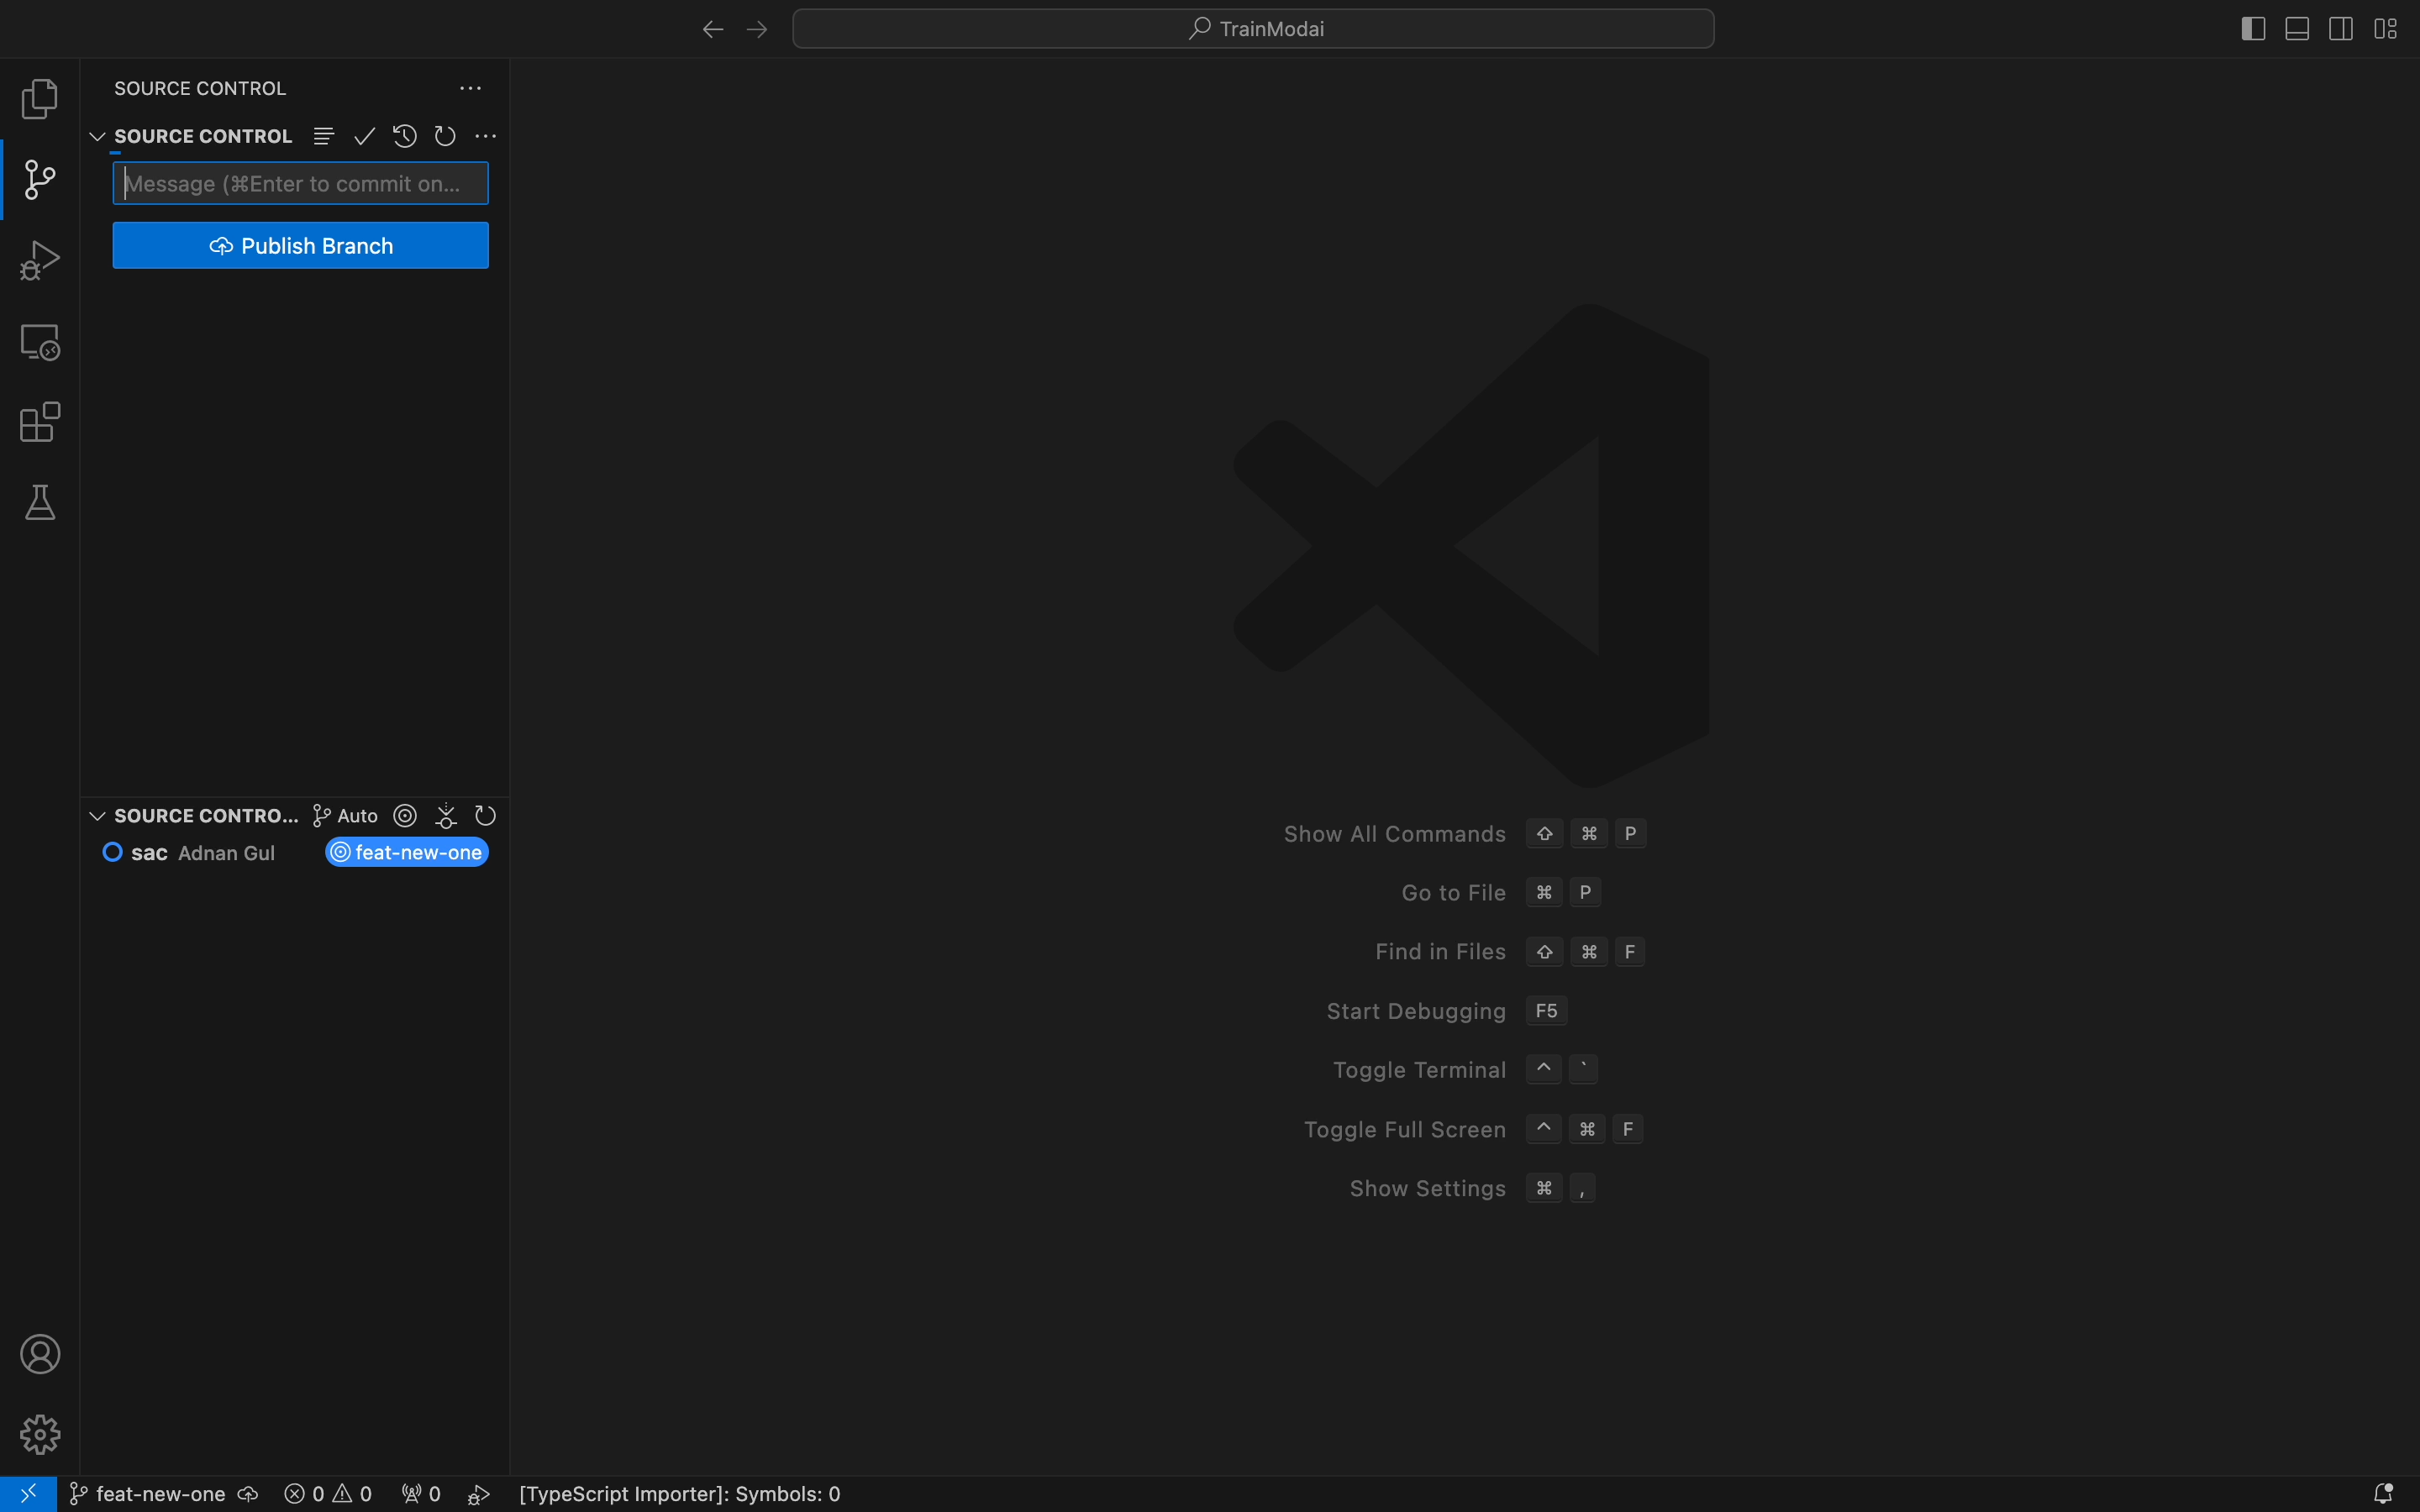  What do you see at coordinates (455, 852) in the screenshot?
I see `current branch` at bounding box center [455, 852].